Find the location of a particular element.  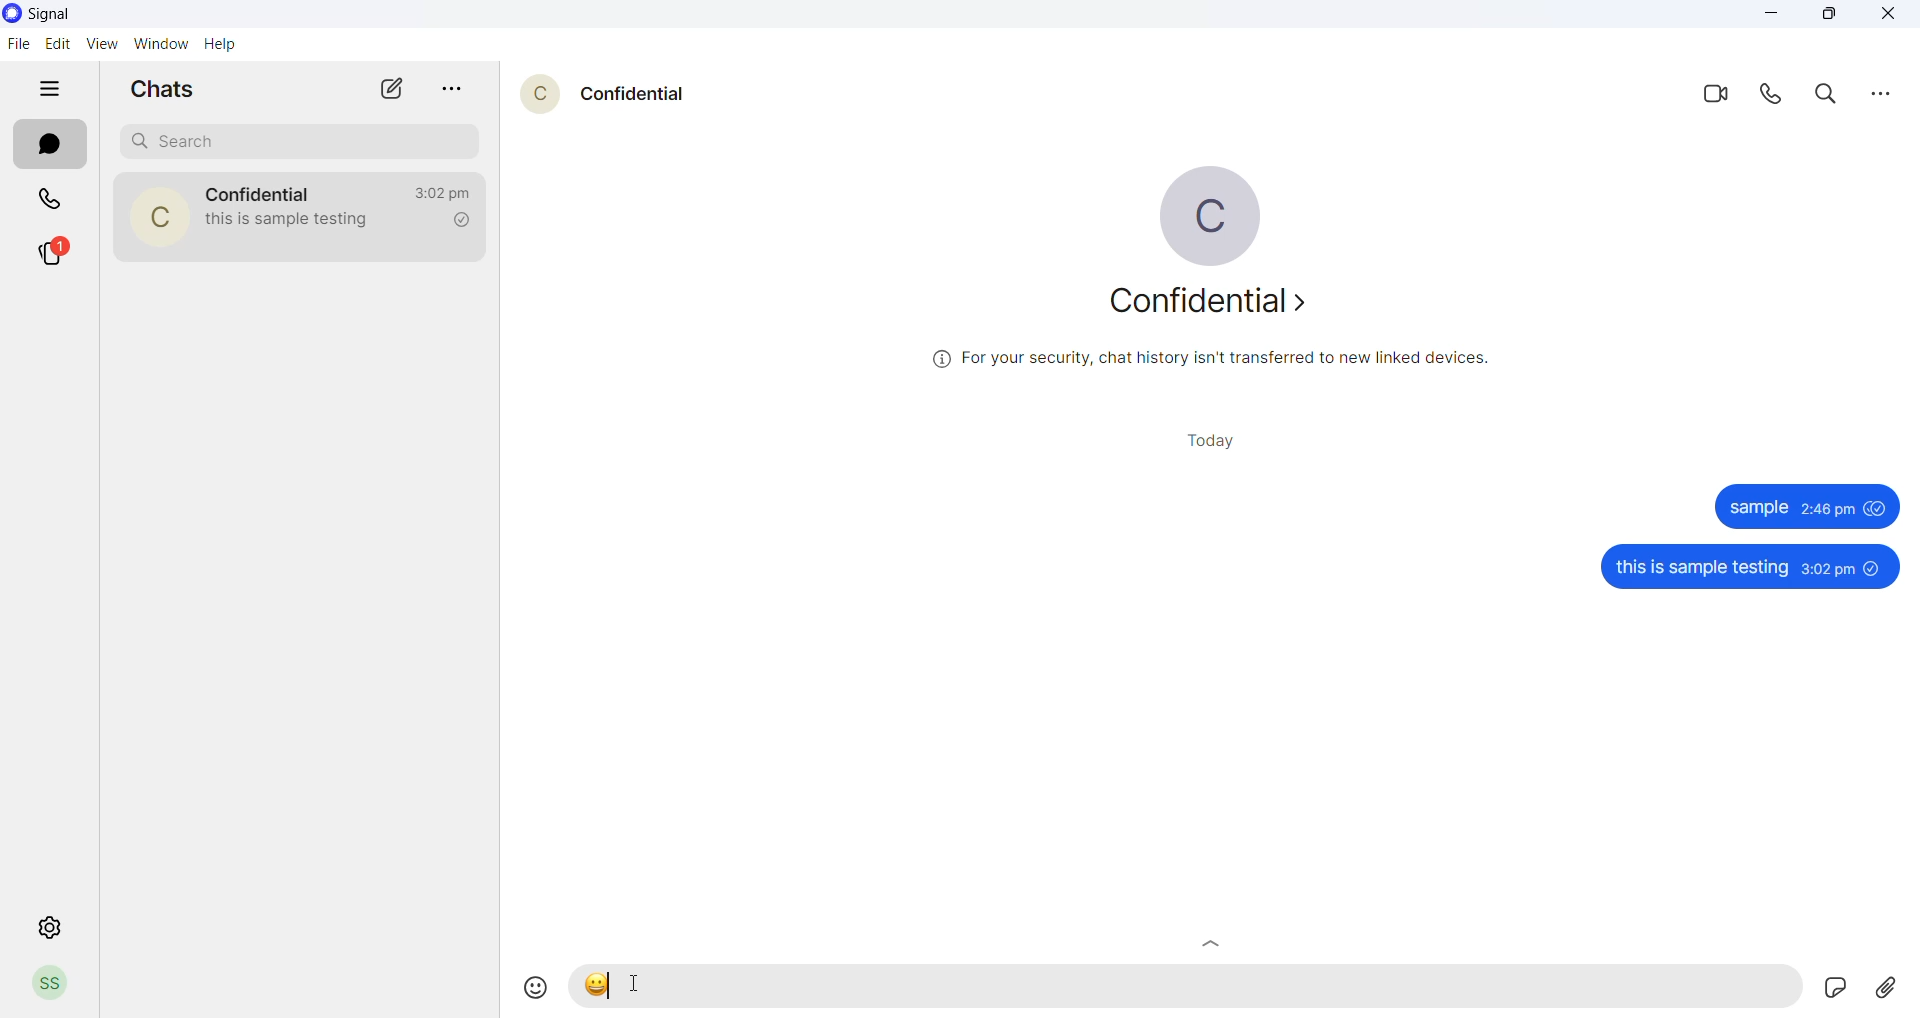

contact photo is located at coordinates (158, 217).